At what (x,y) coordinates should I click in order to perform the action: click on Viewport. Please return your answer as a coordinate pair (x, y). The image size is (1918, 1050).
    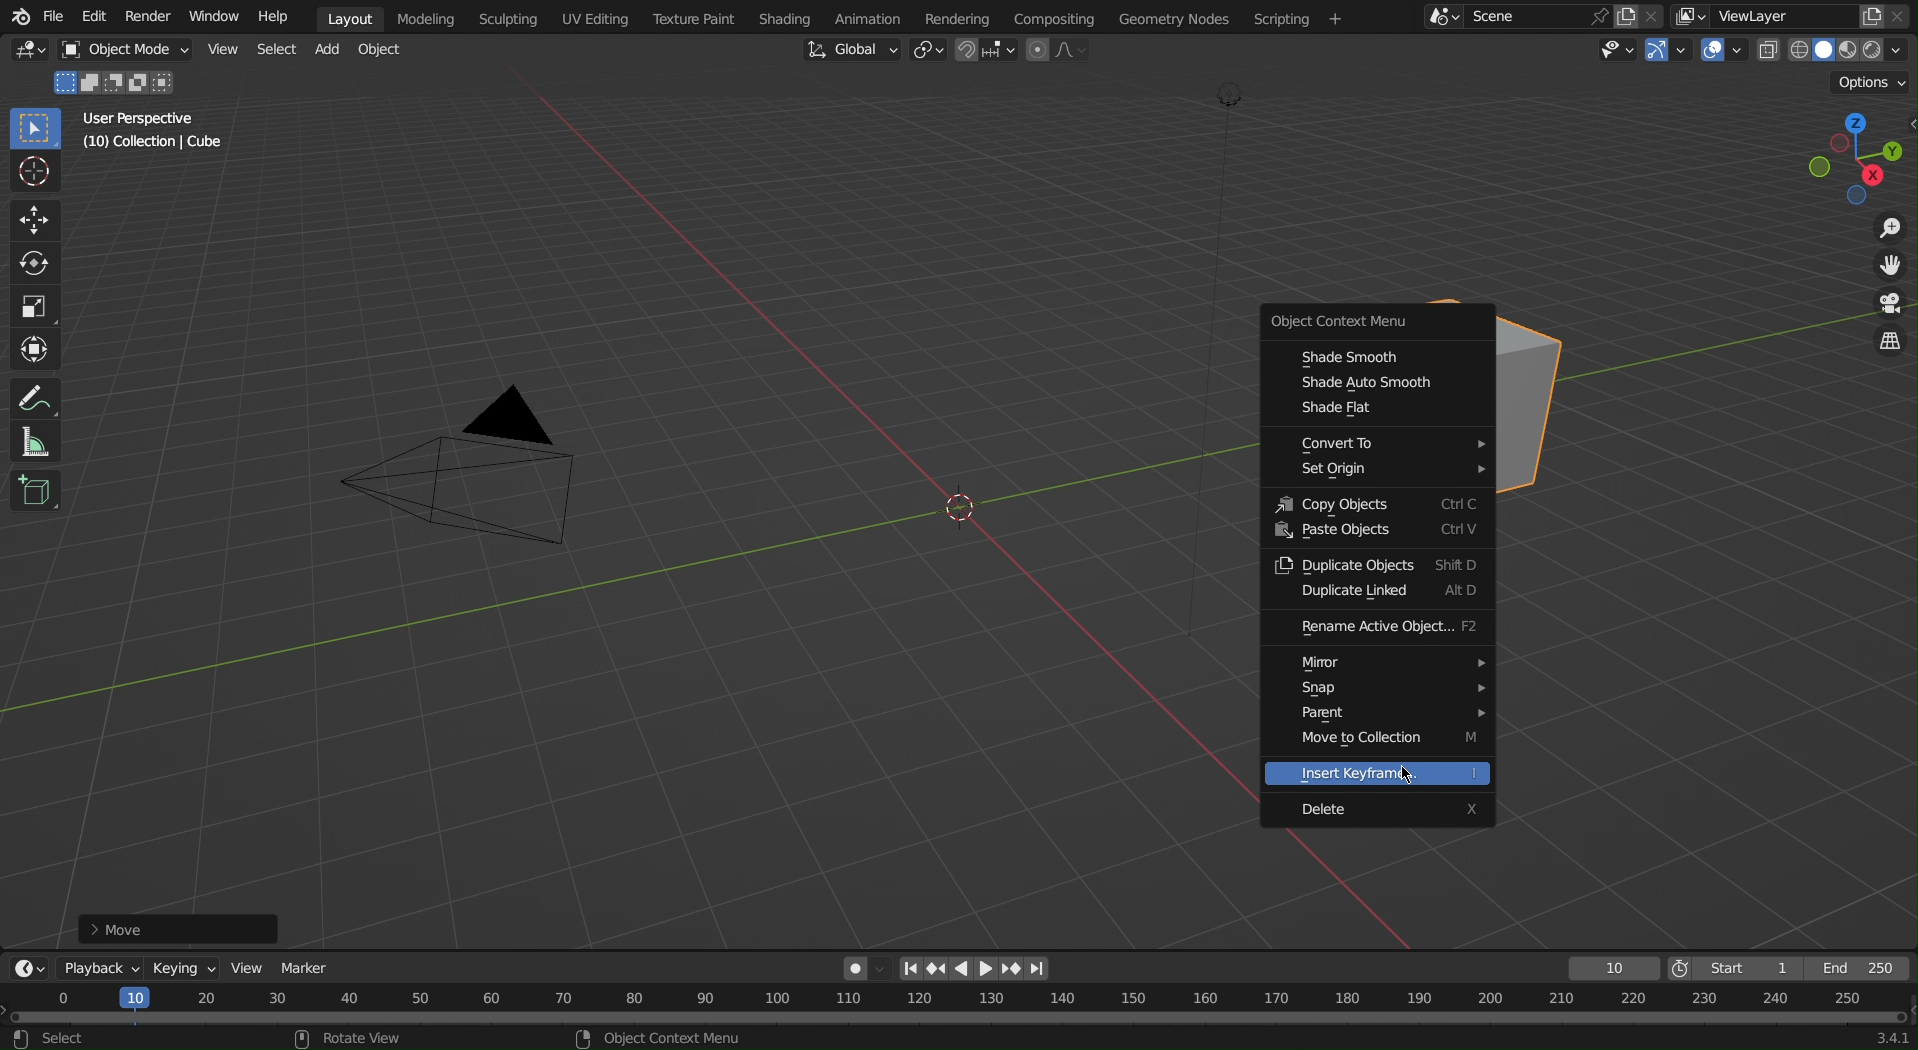
    Looking at the image, I should click on (1850, 153).